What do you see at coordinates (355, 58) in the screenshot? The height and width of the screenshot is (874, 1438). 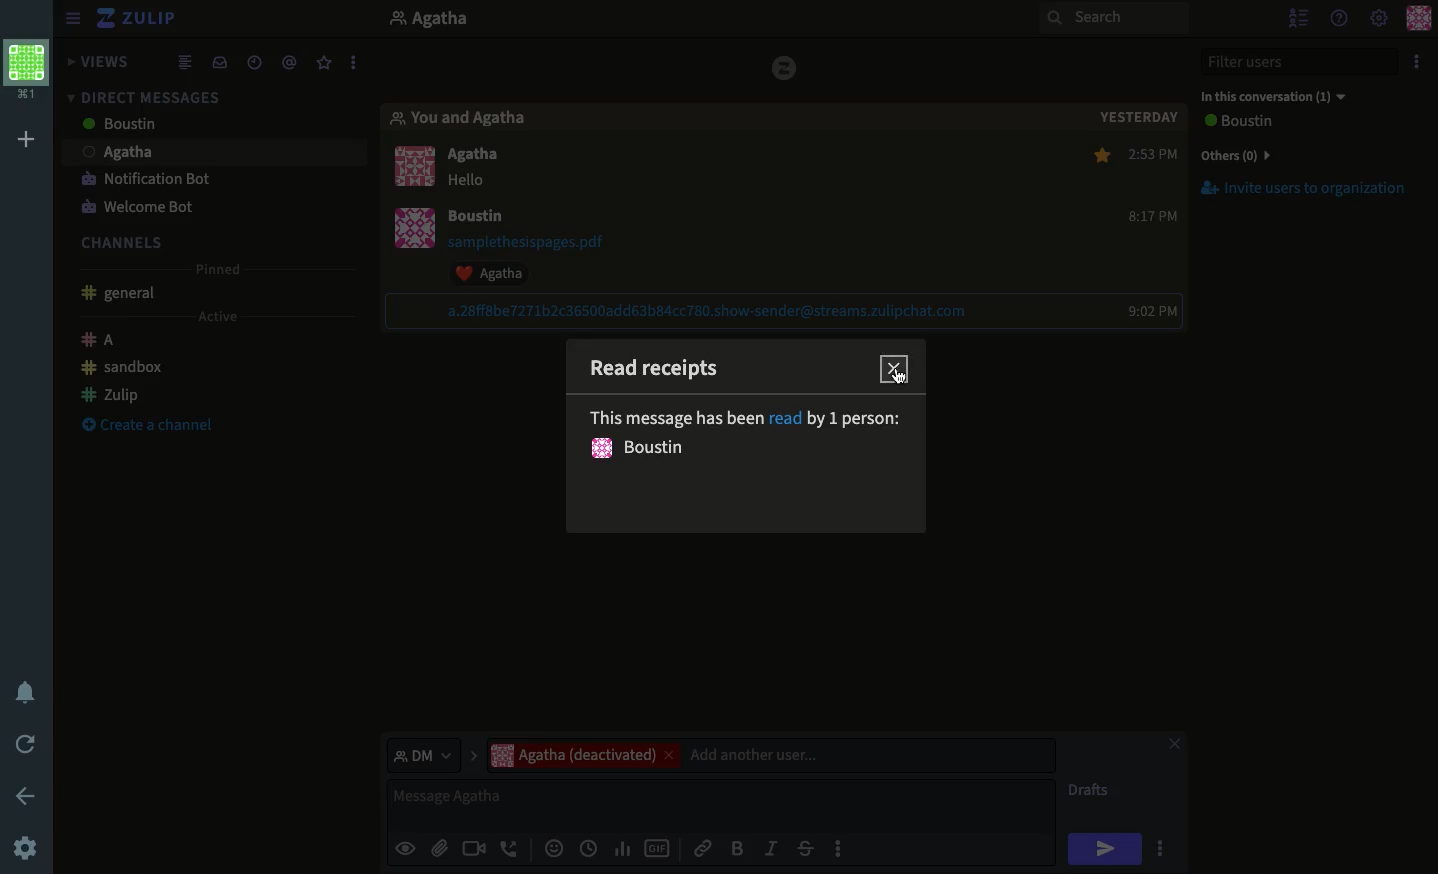 I see `options` at bounding box center [355, 58].